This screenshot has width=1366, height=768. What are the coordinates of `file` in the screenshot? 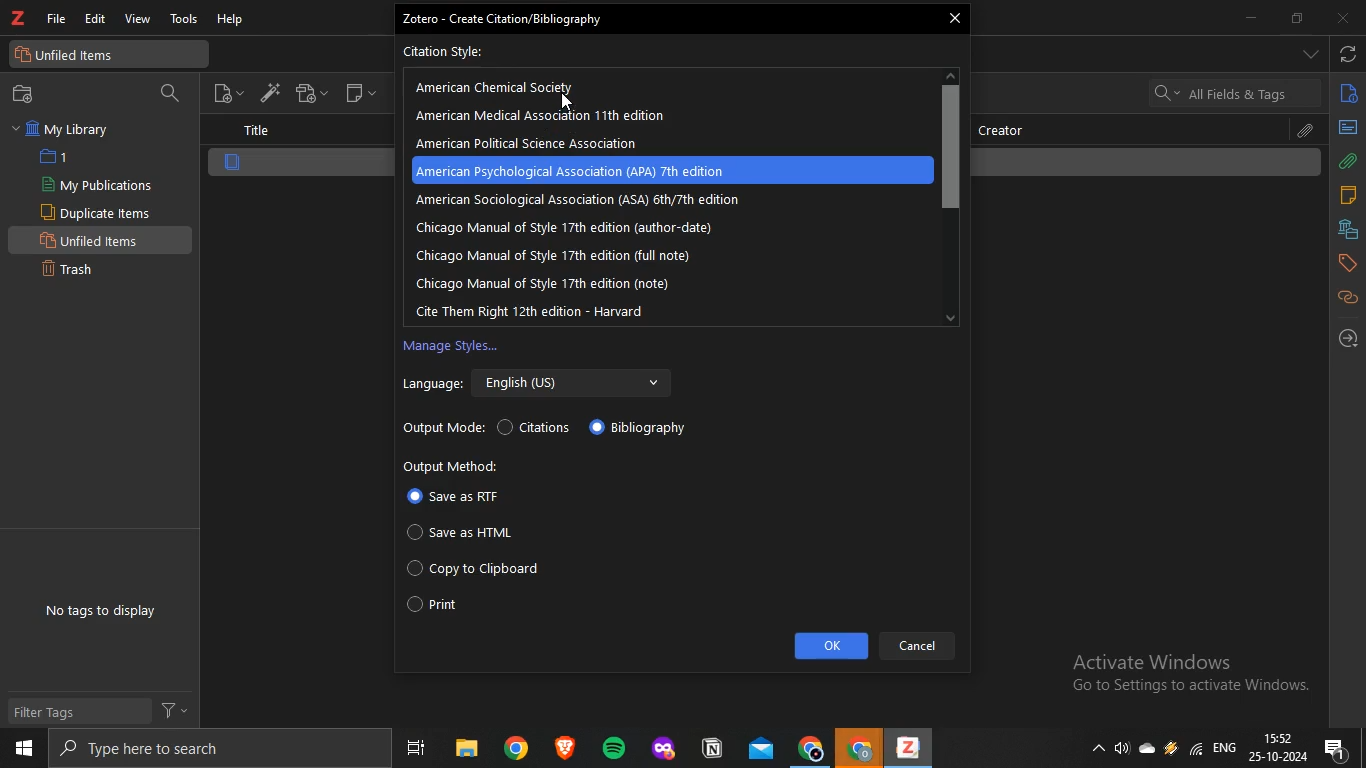 It's located at (59, 18).